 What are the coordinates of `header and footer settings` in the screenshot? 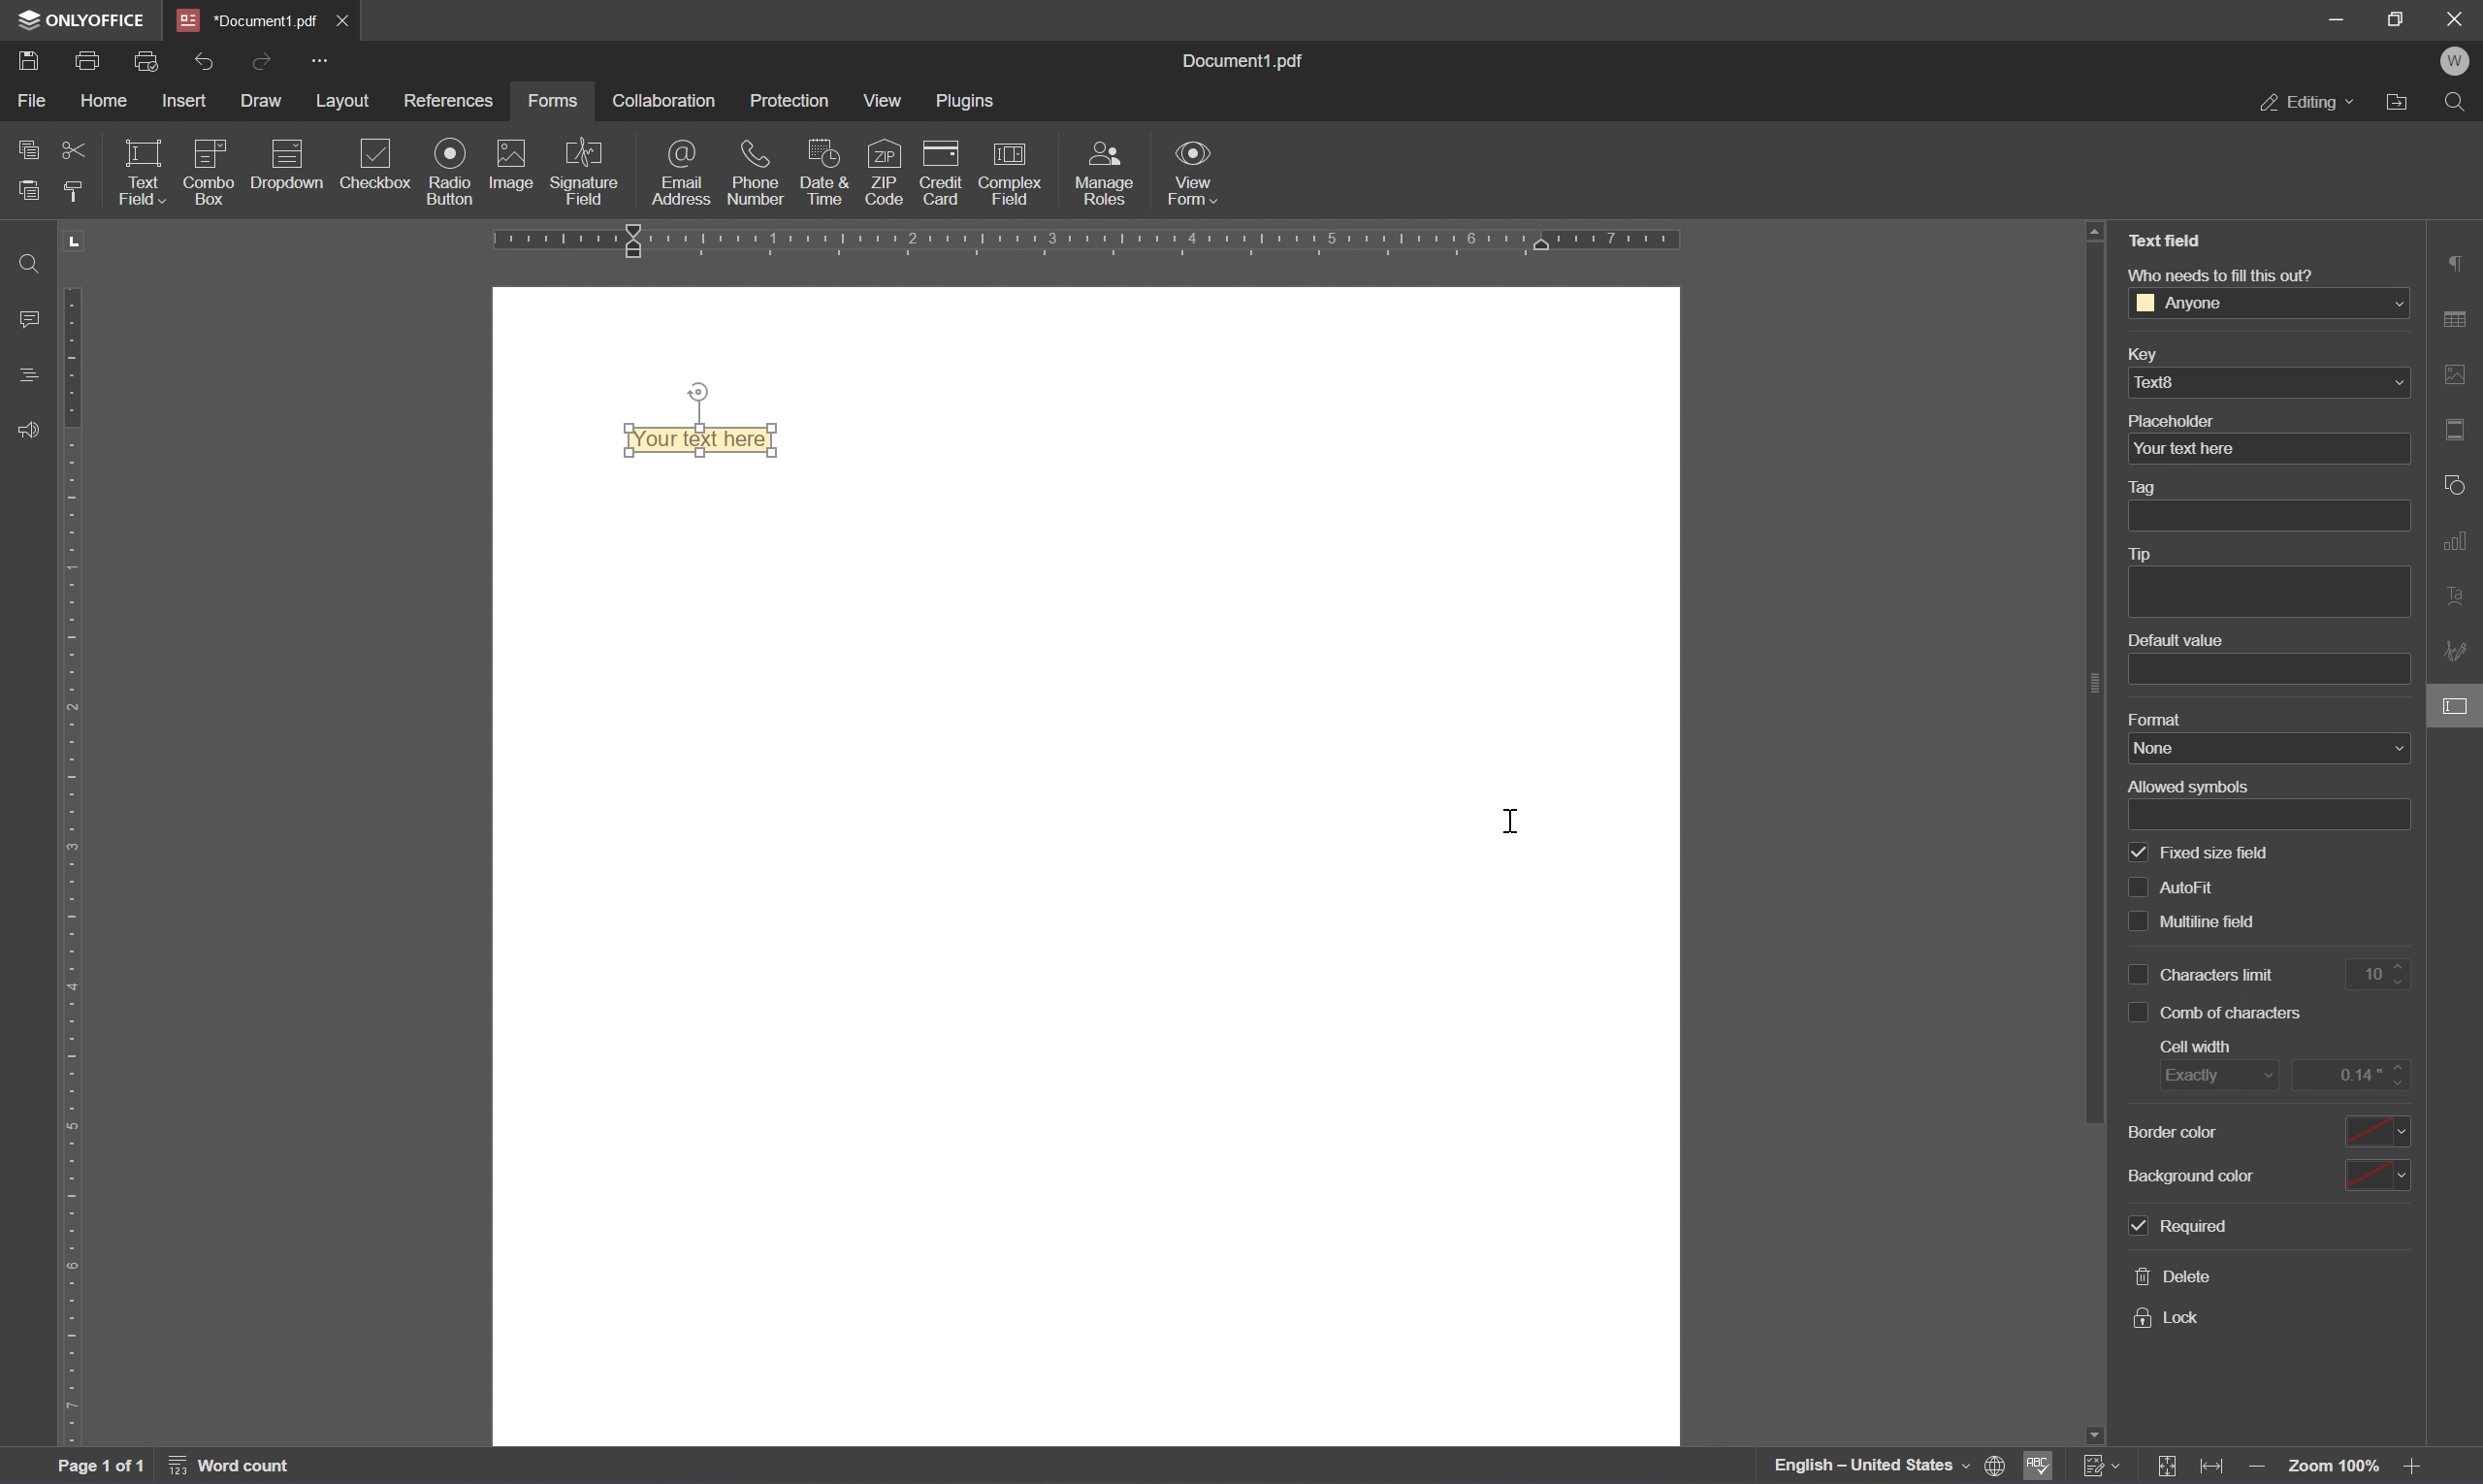 It's located at (2456, 430).